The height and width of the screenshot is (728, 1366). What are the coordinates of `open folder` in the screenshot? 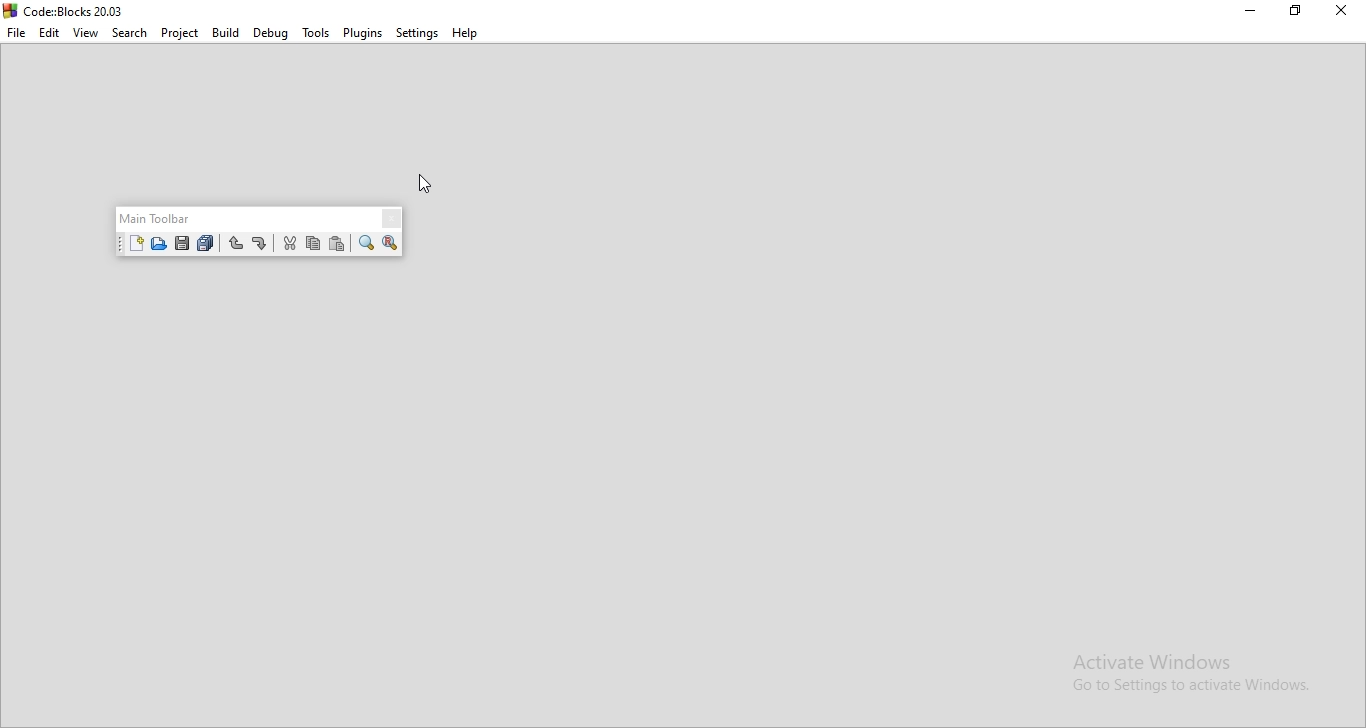 It's located at (160, 245).